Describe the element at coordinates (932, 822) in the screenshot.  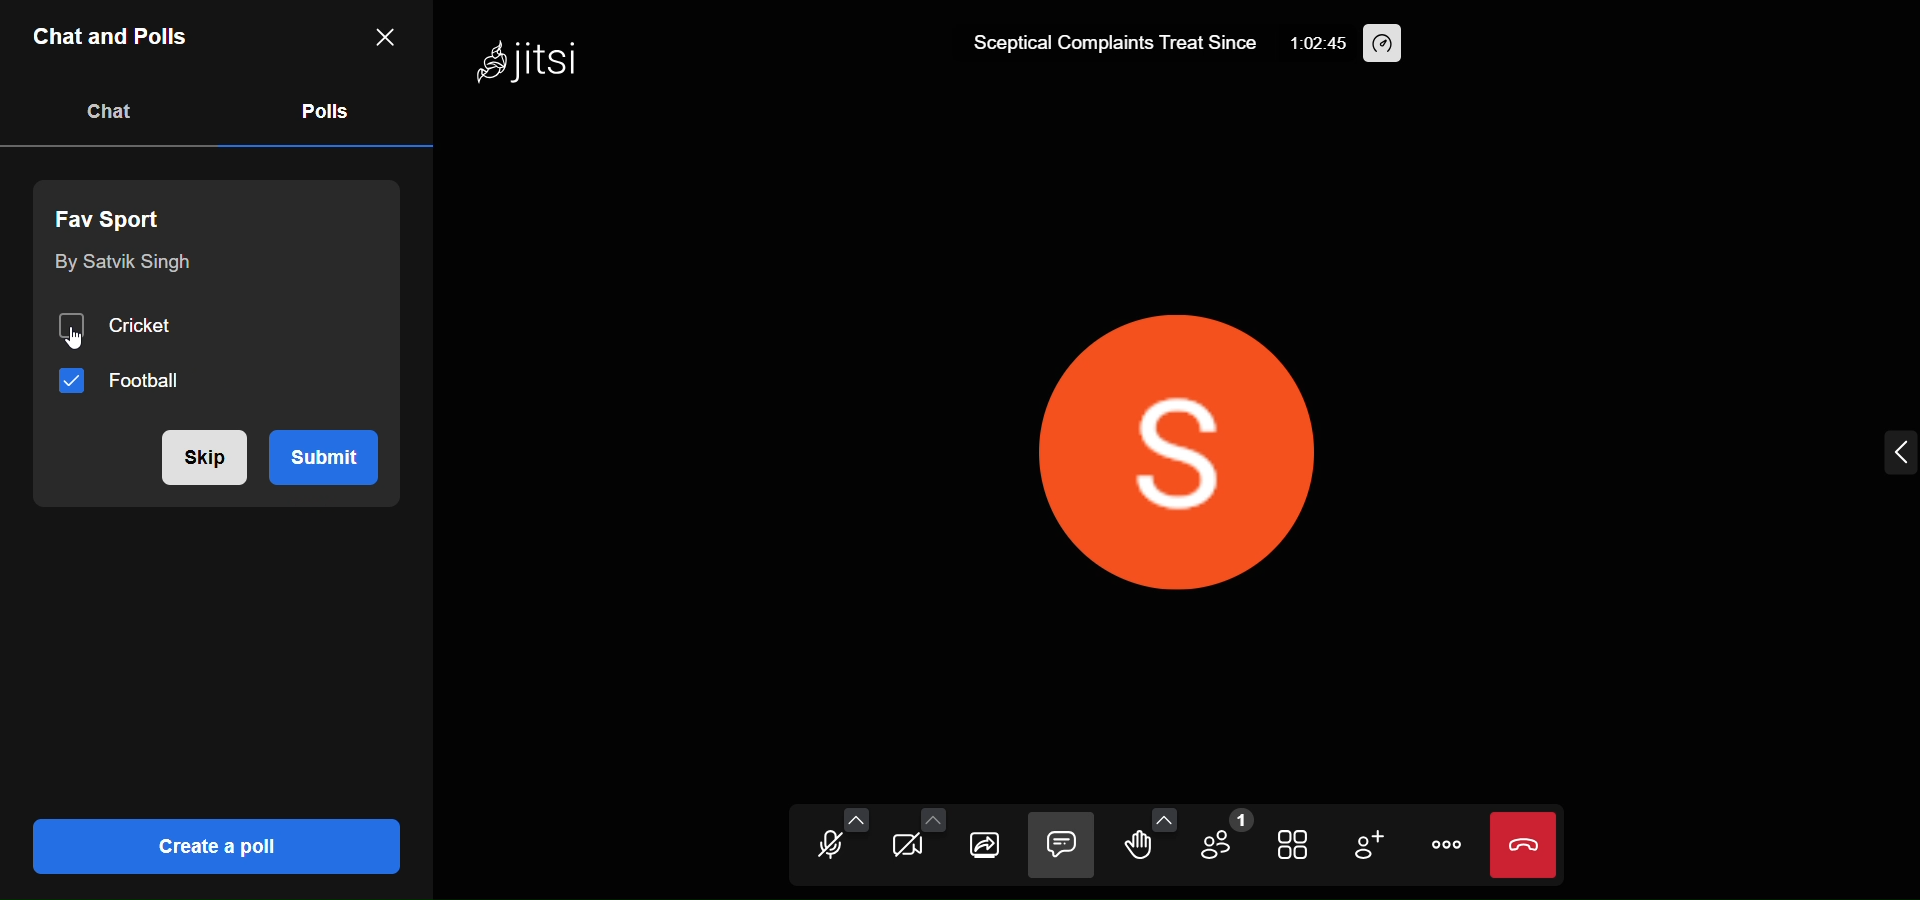
I see `more camera option` at that location.